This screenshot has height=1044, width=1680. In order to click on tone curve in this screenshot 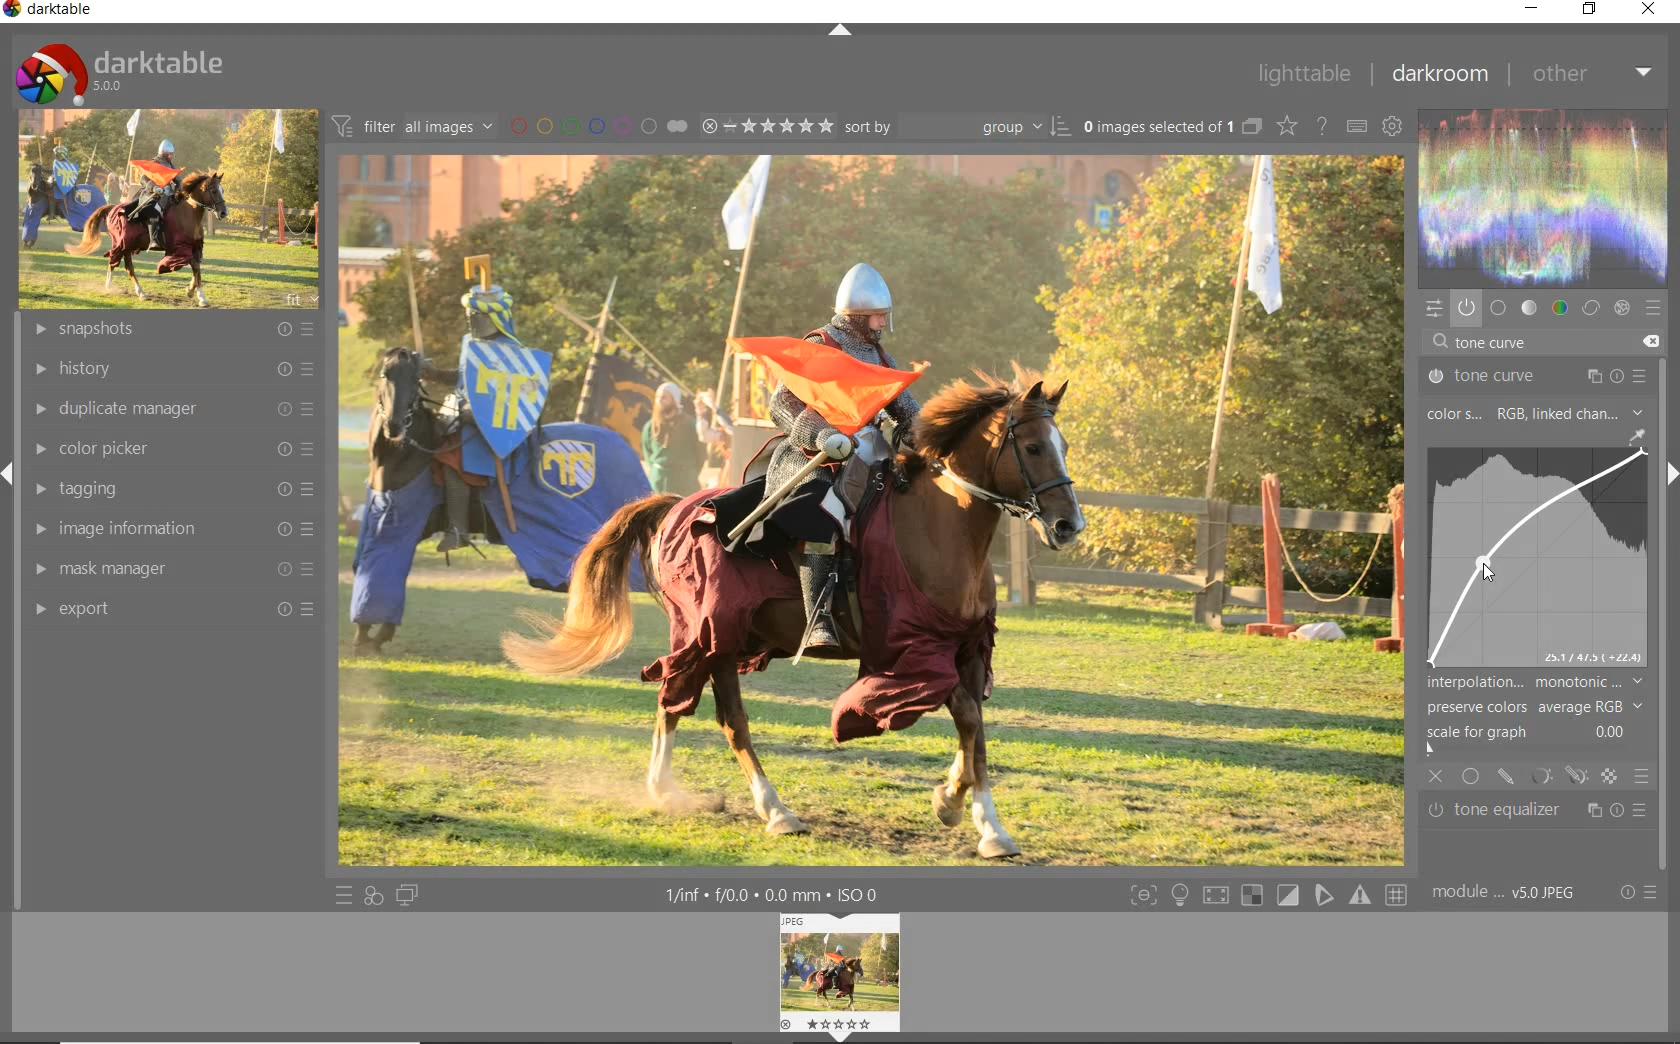, I will do `click(1543, 556)`.